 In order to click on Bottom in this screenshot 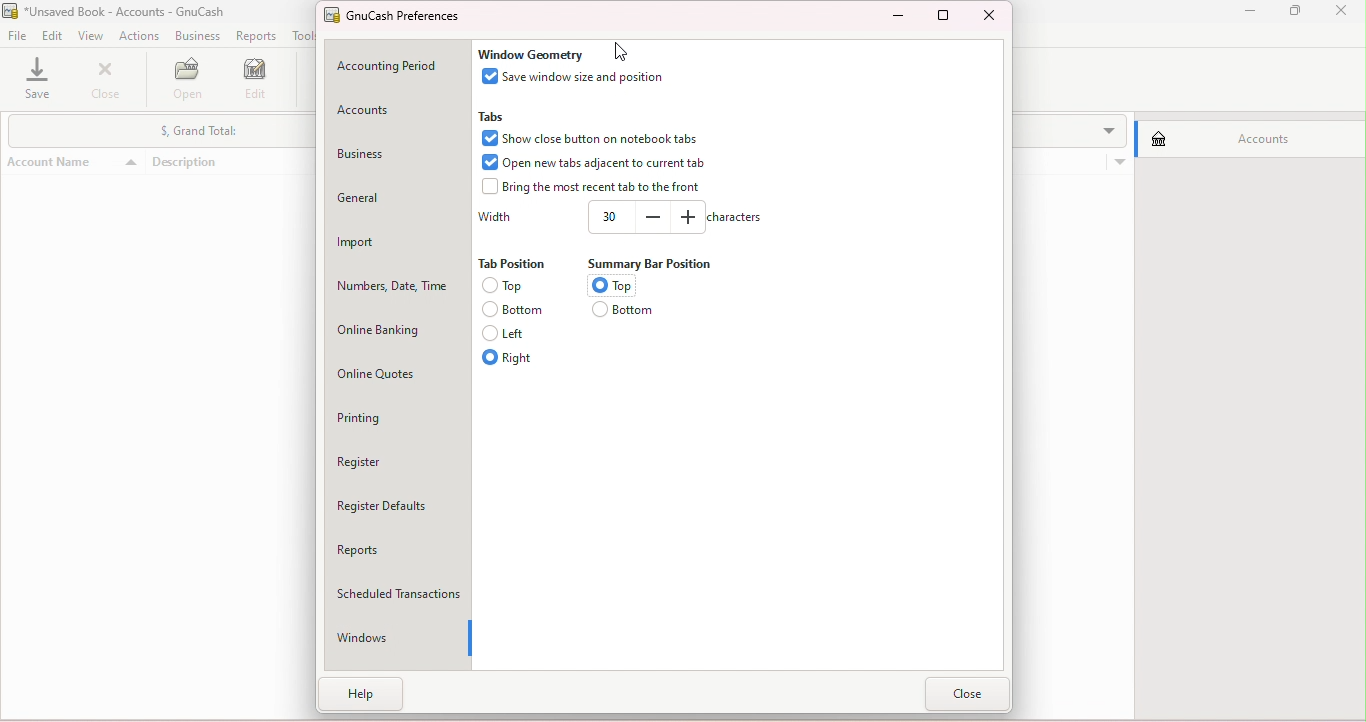, I will do `click(623, 312)`.